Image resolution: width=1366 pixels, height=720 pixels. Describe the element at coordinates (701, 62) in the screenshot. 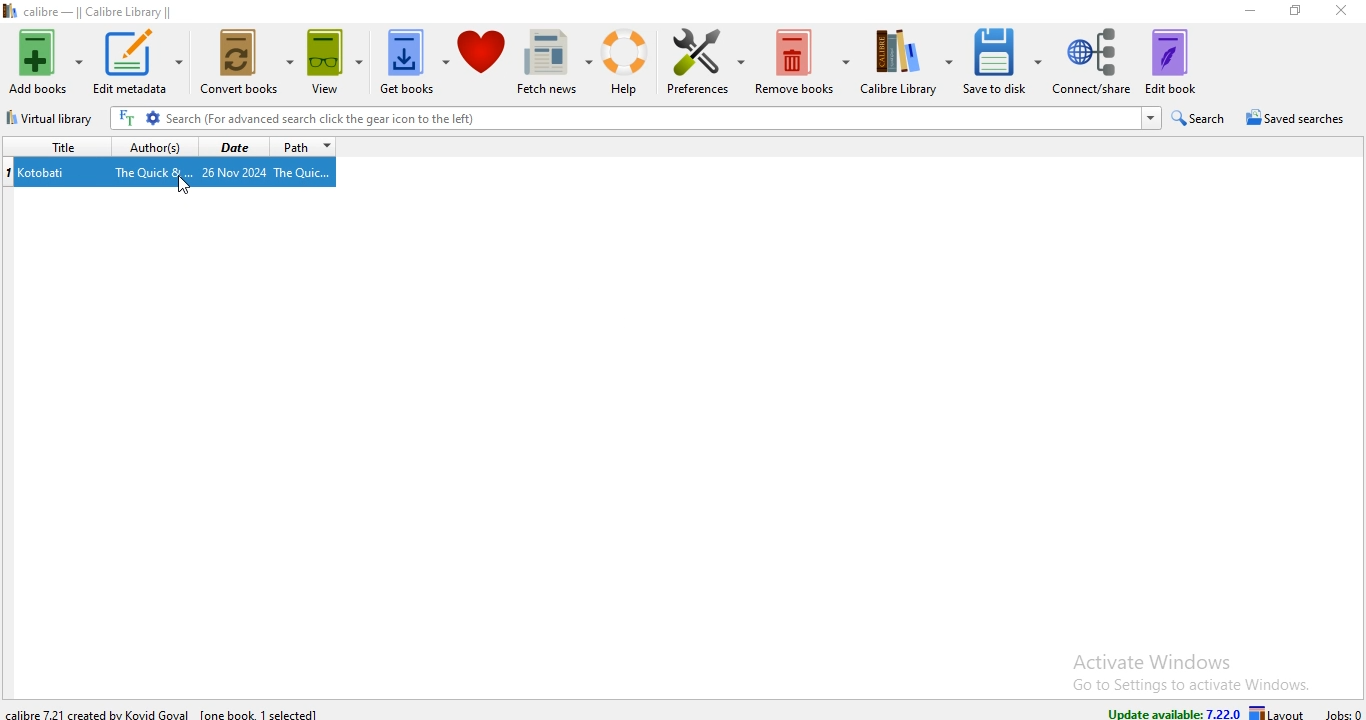

I see `preference` at that location.